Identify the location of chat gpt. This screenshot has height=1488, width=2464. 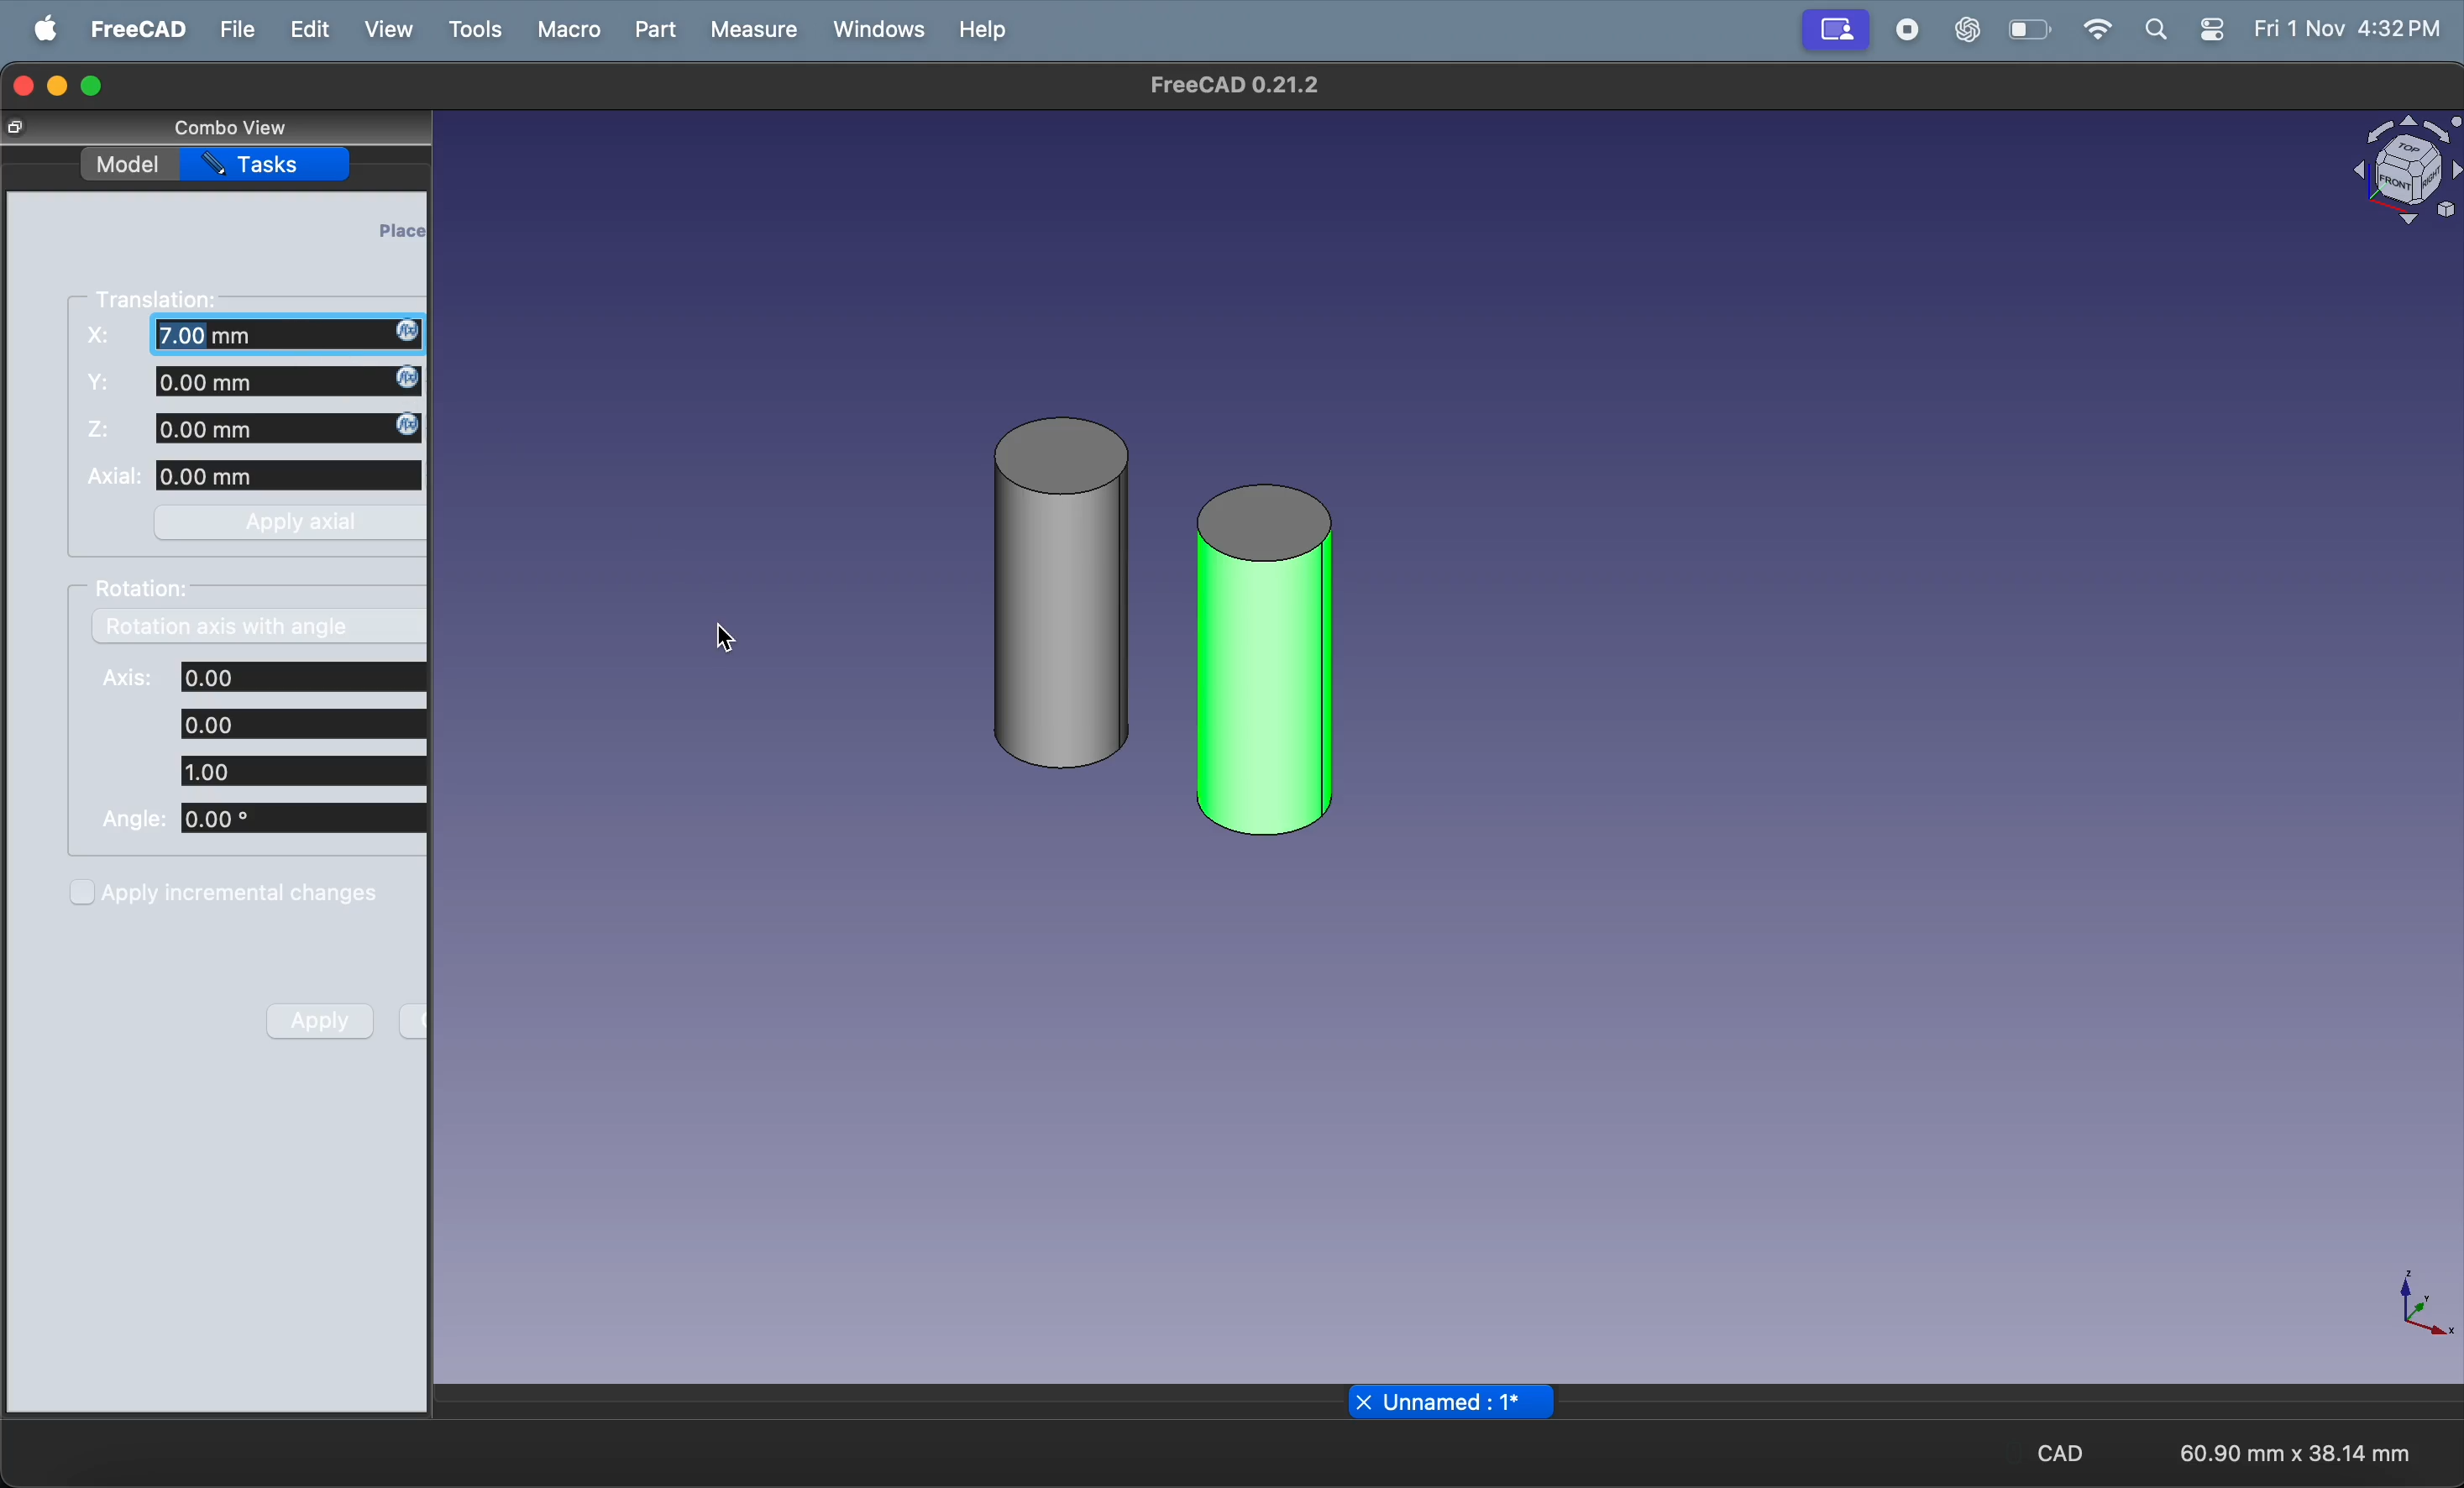
(1962, 31).